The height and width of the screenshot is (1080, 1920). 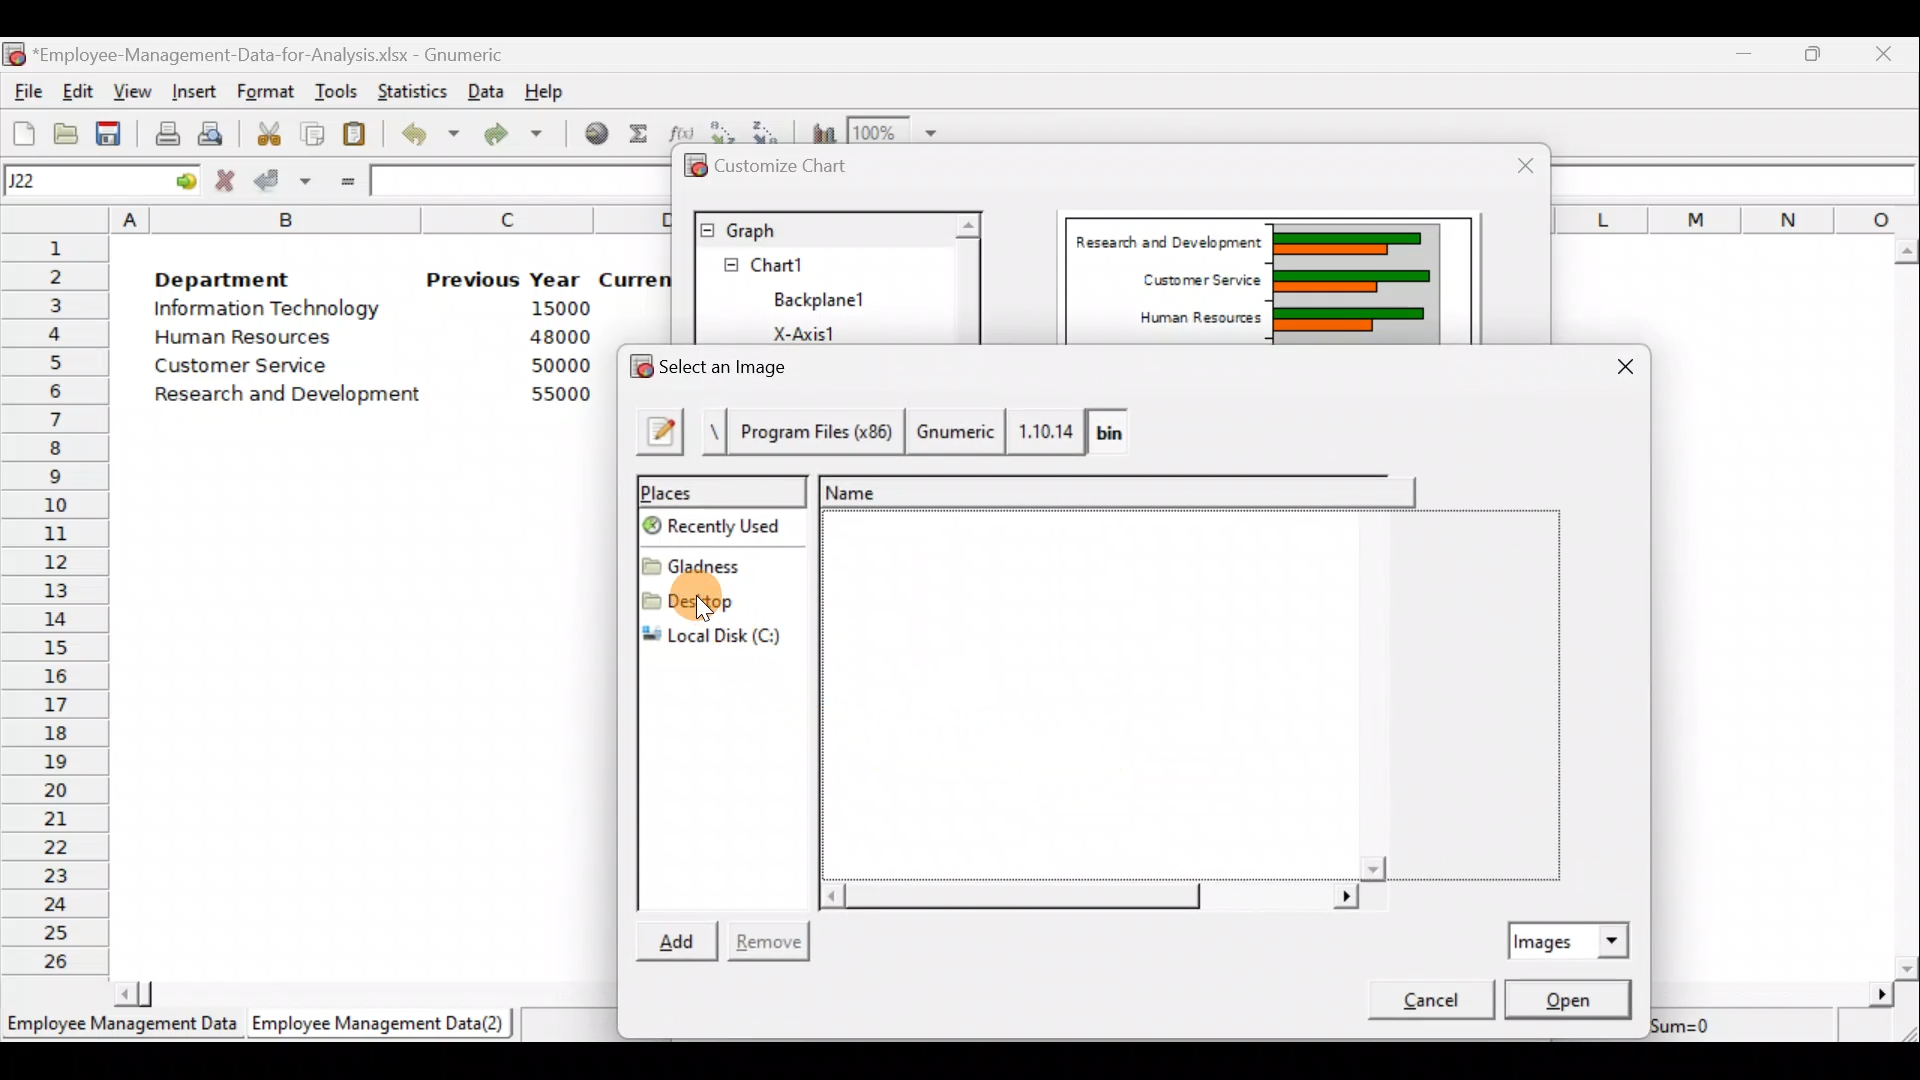 What do you see at coordinates (524, 136) in the screenshot?
I see `Redo undone action` at bounding box center [524, 136].